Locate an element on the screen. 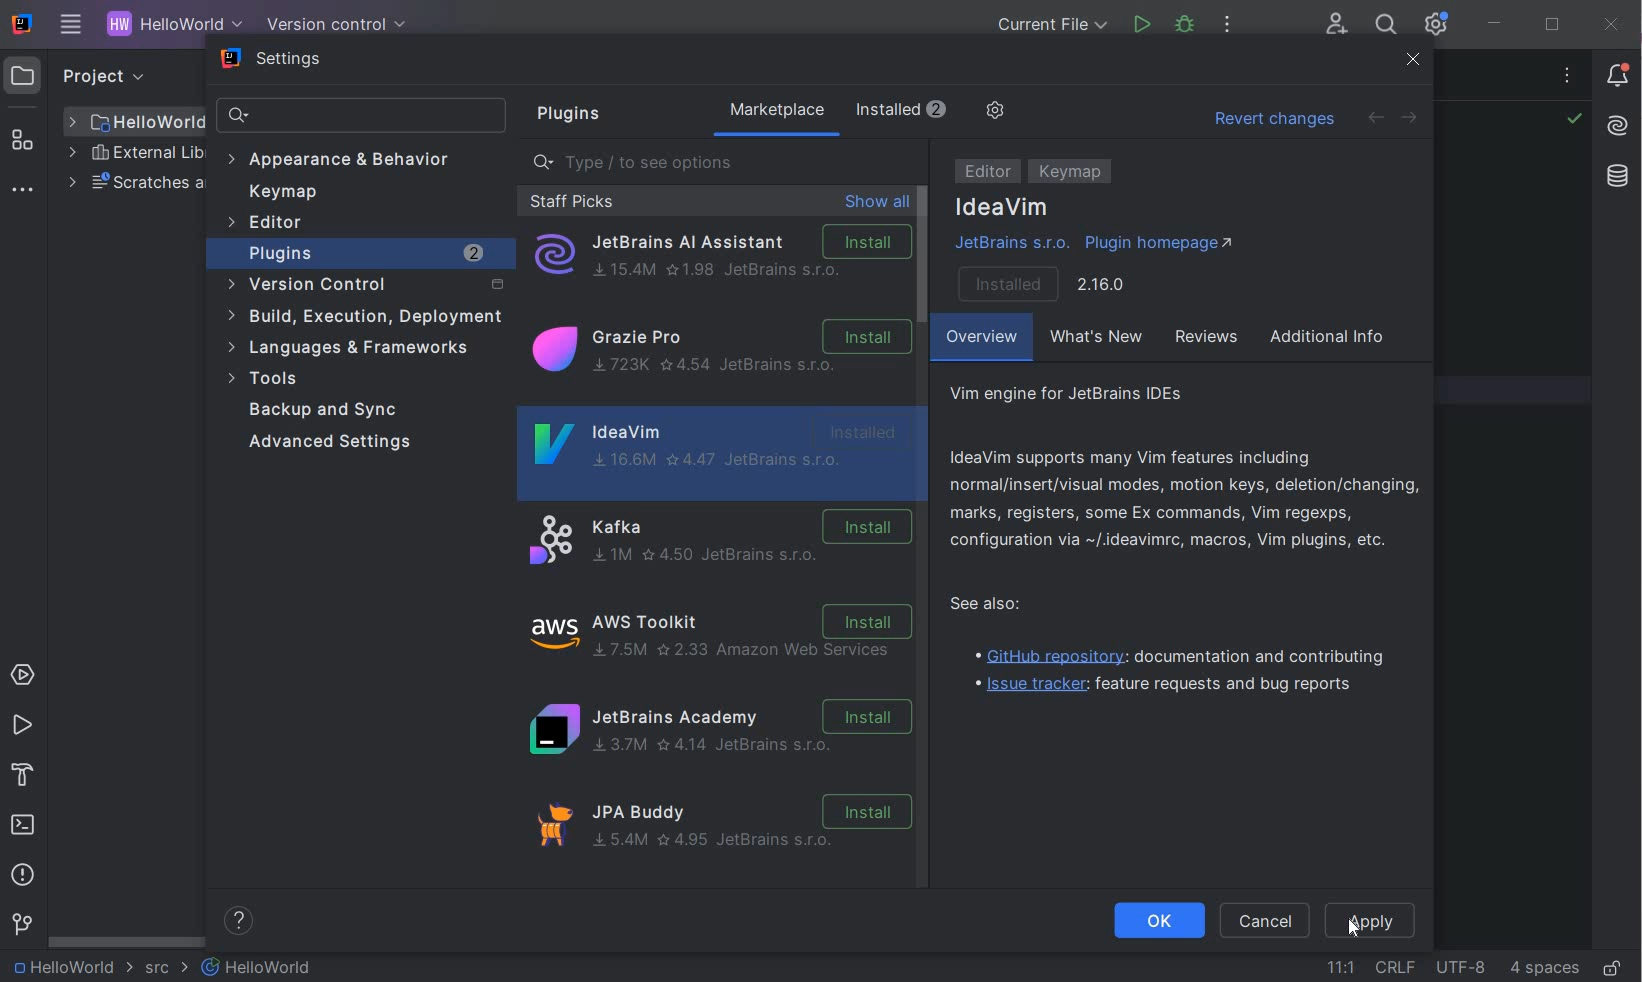  IDE AND PROJECT SETTINGS is located at coordinates (1434, 25).